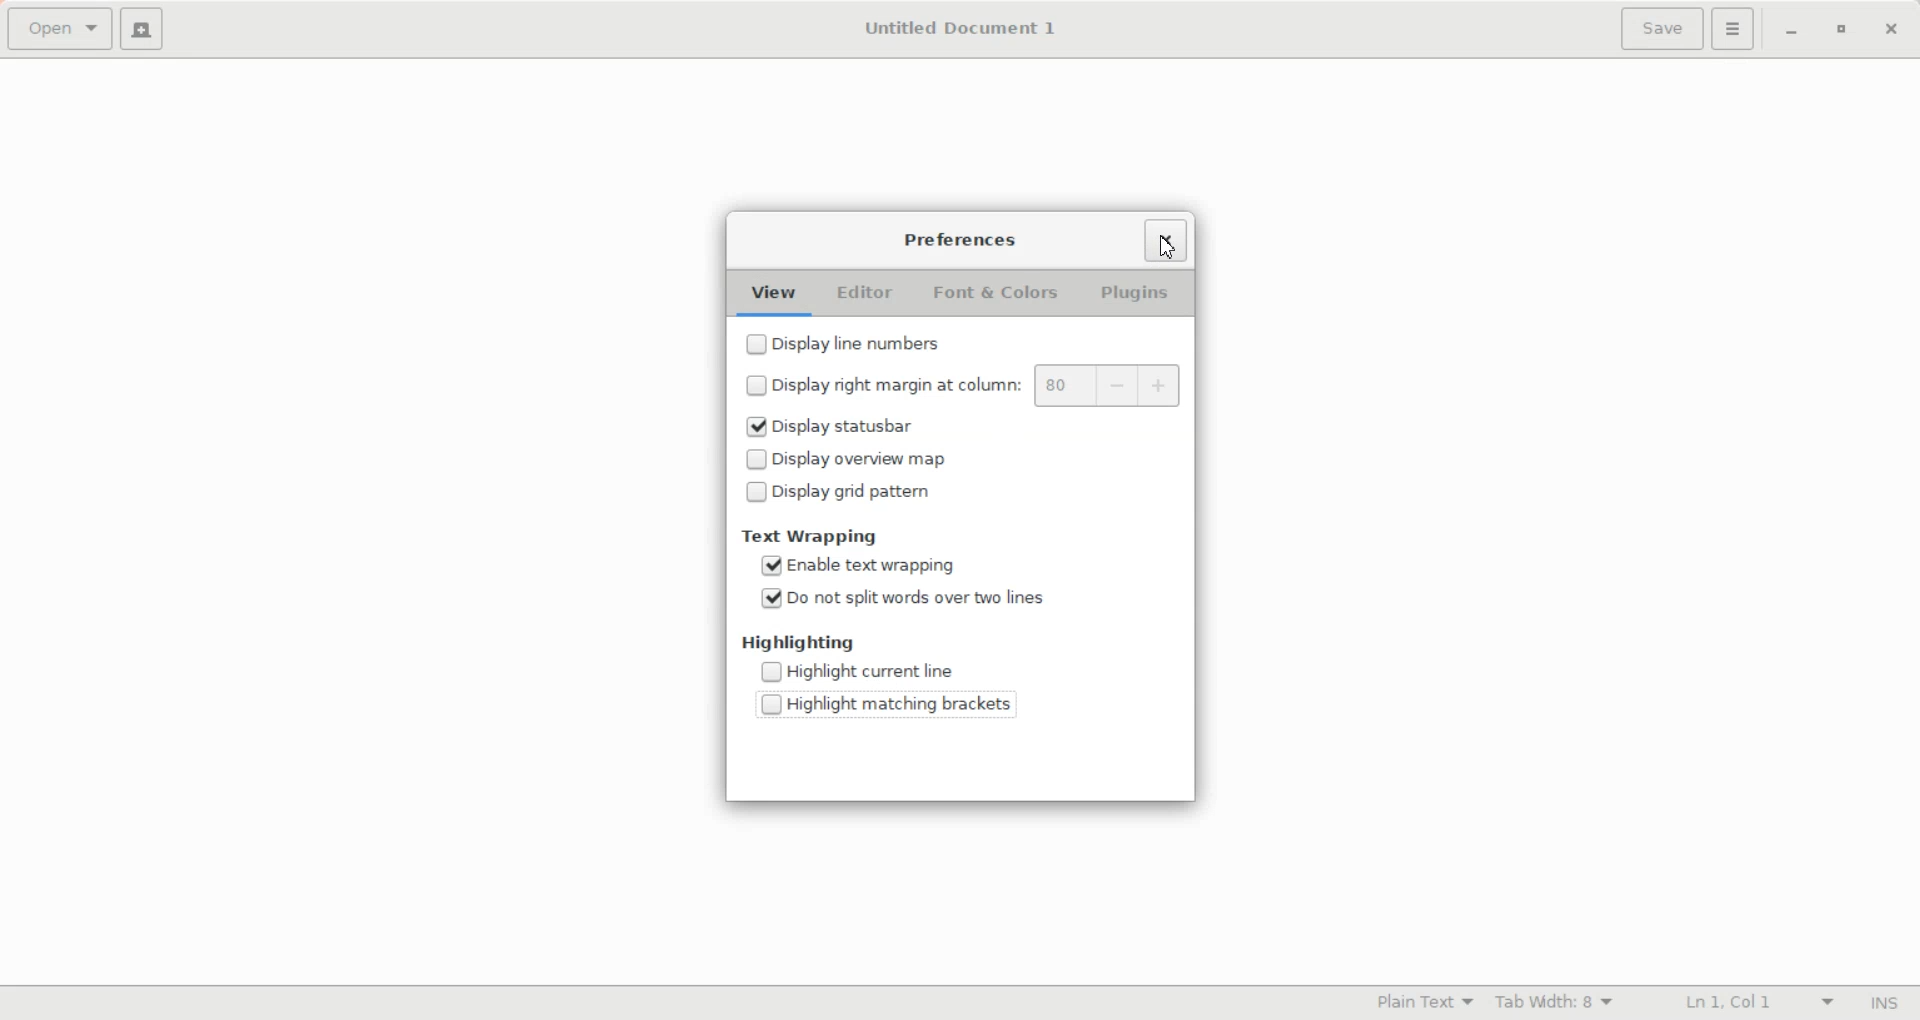 Image resolution: width=1920 pixels, height=1020 pixels. I want to click on 80, so click(1064, 386).